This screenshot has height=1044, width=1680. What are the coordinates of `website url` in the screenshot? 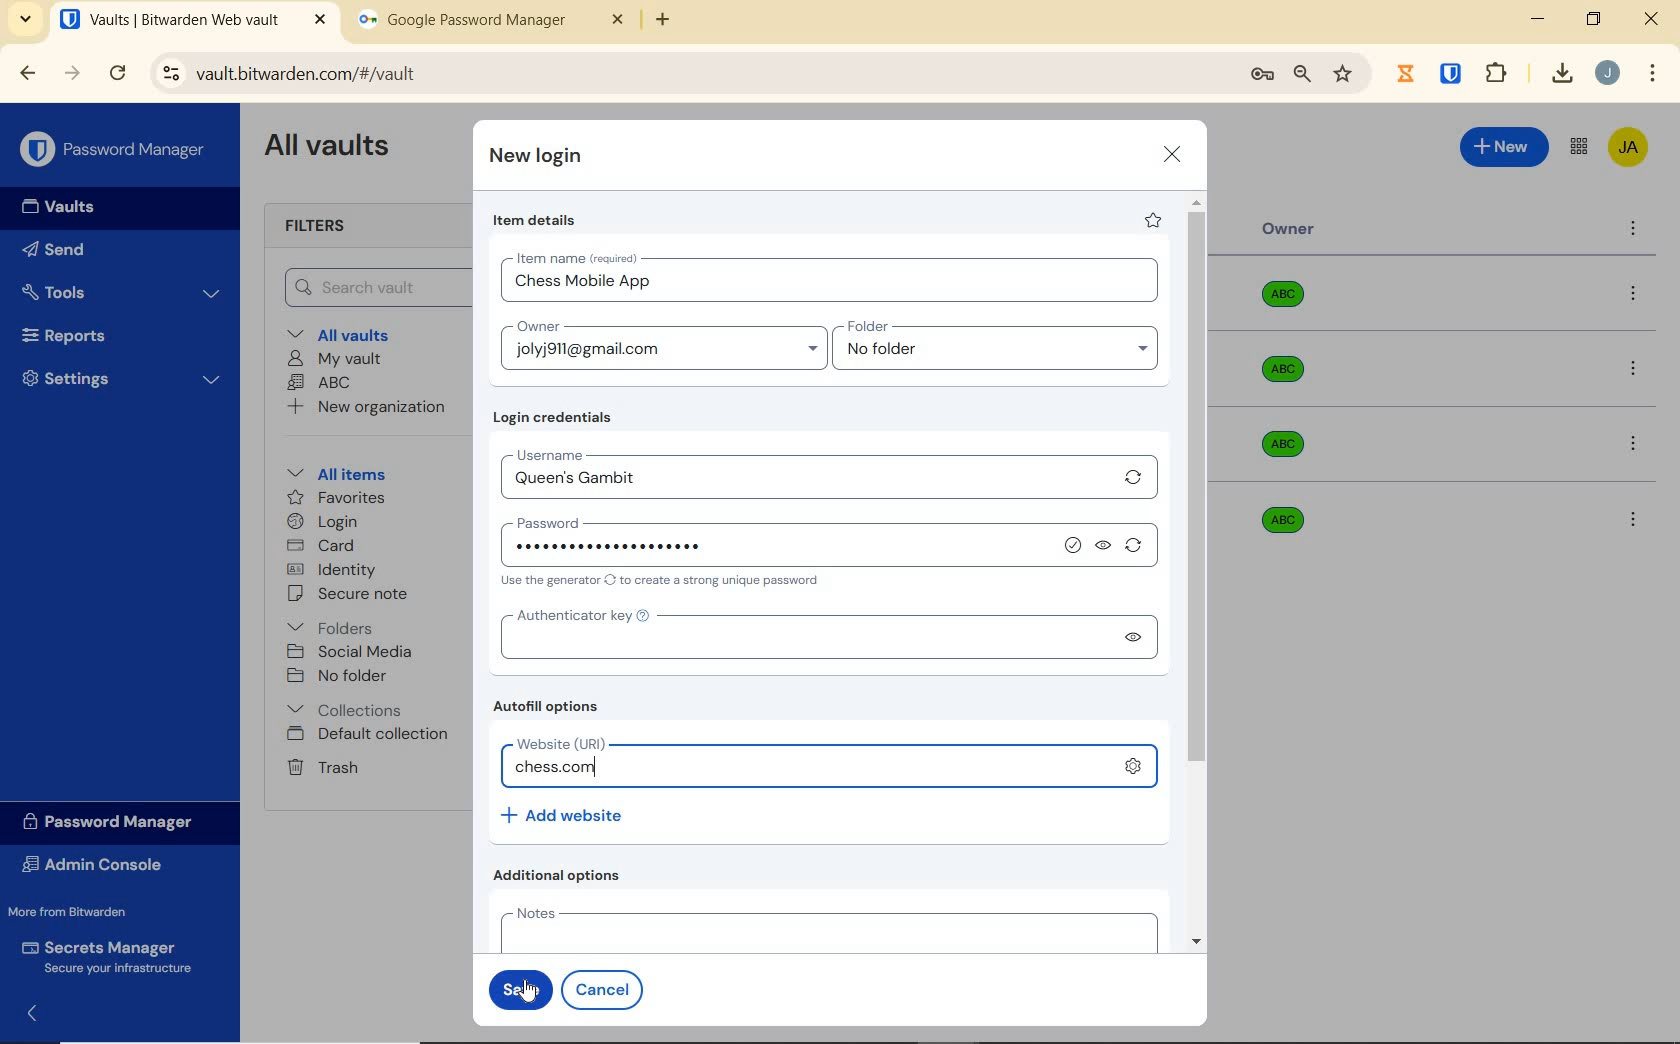 It's located at (810, 769).